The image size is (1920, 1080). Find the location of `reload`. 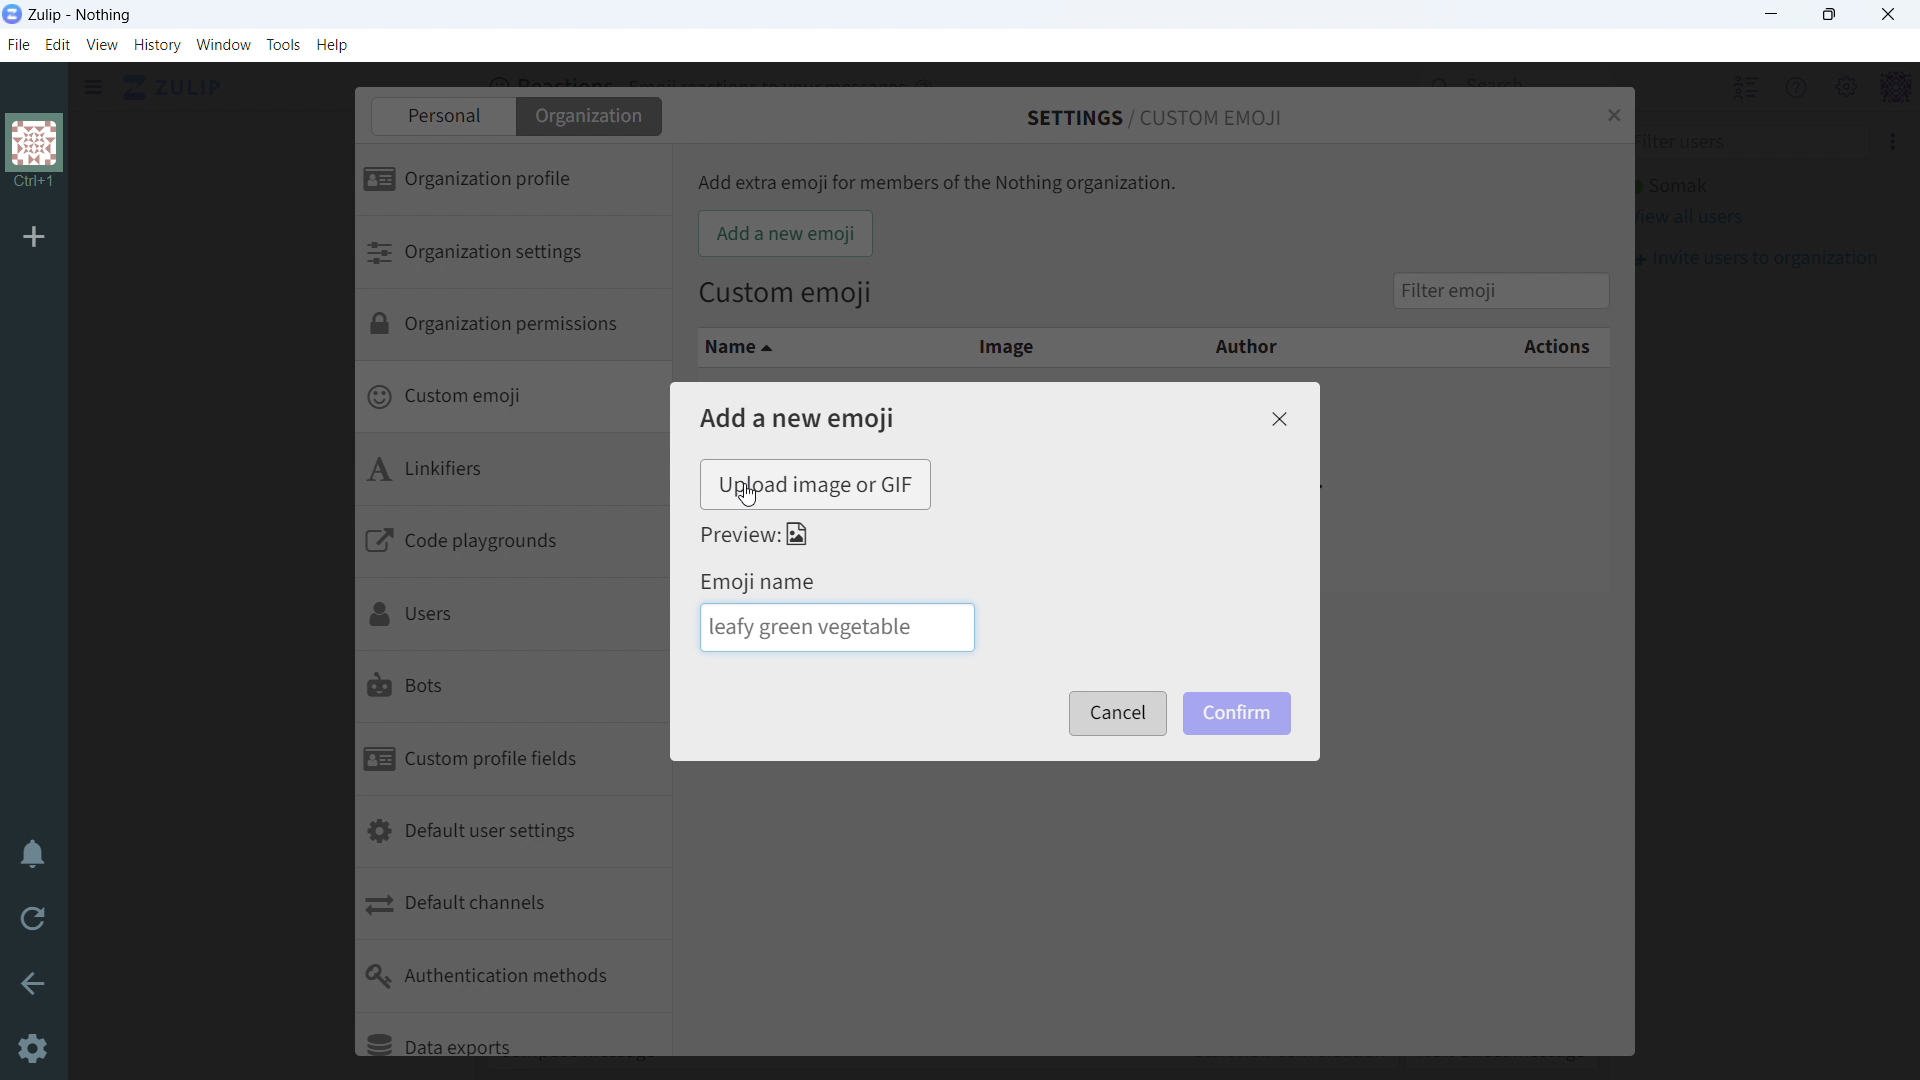

reload is located at coordinates (33, 920).